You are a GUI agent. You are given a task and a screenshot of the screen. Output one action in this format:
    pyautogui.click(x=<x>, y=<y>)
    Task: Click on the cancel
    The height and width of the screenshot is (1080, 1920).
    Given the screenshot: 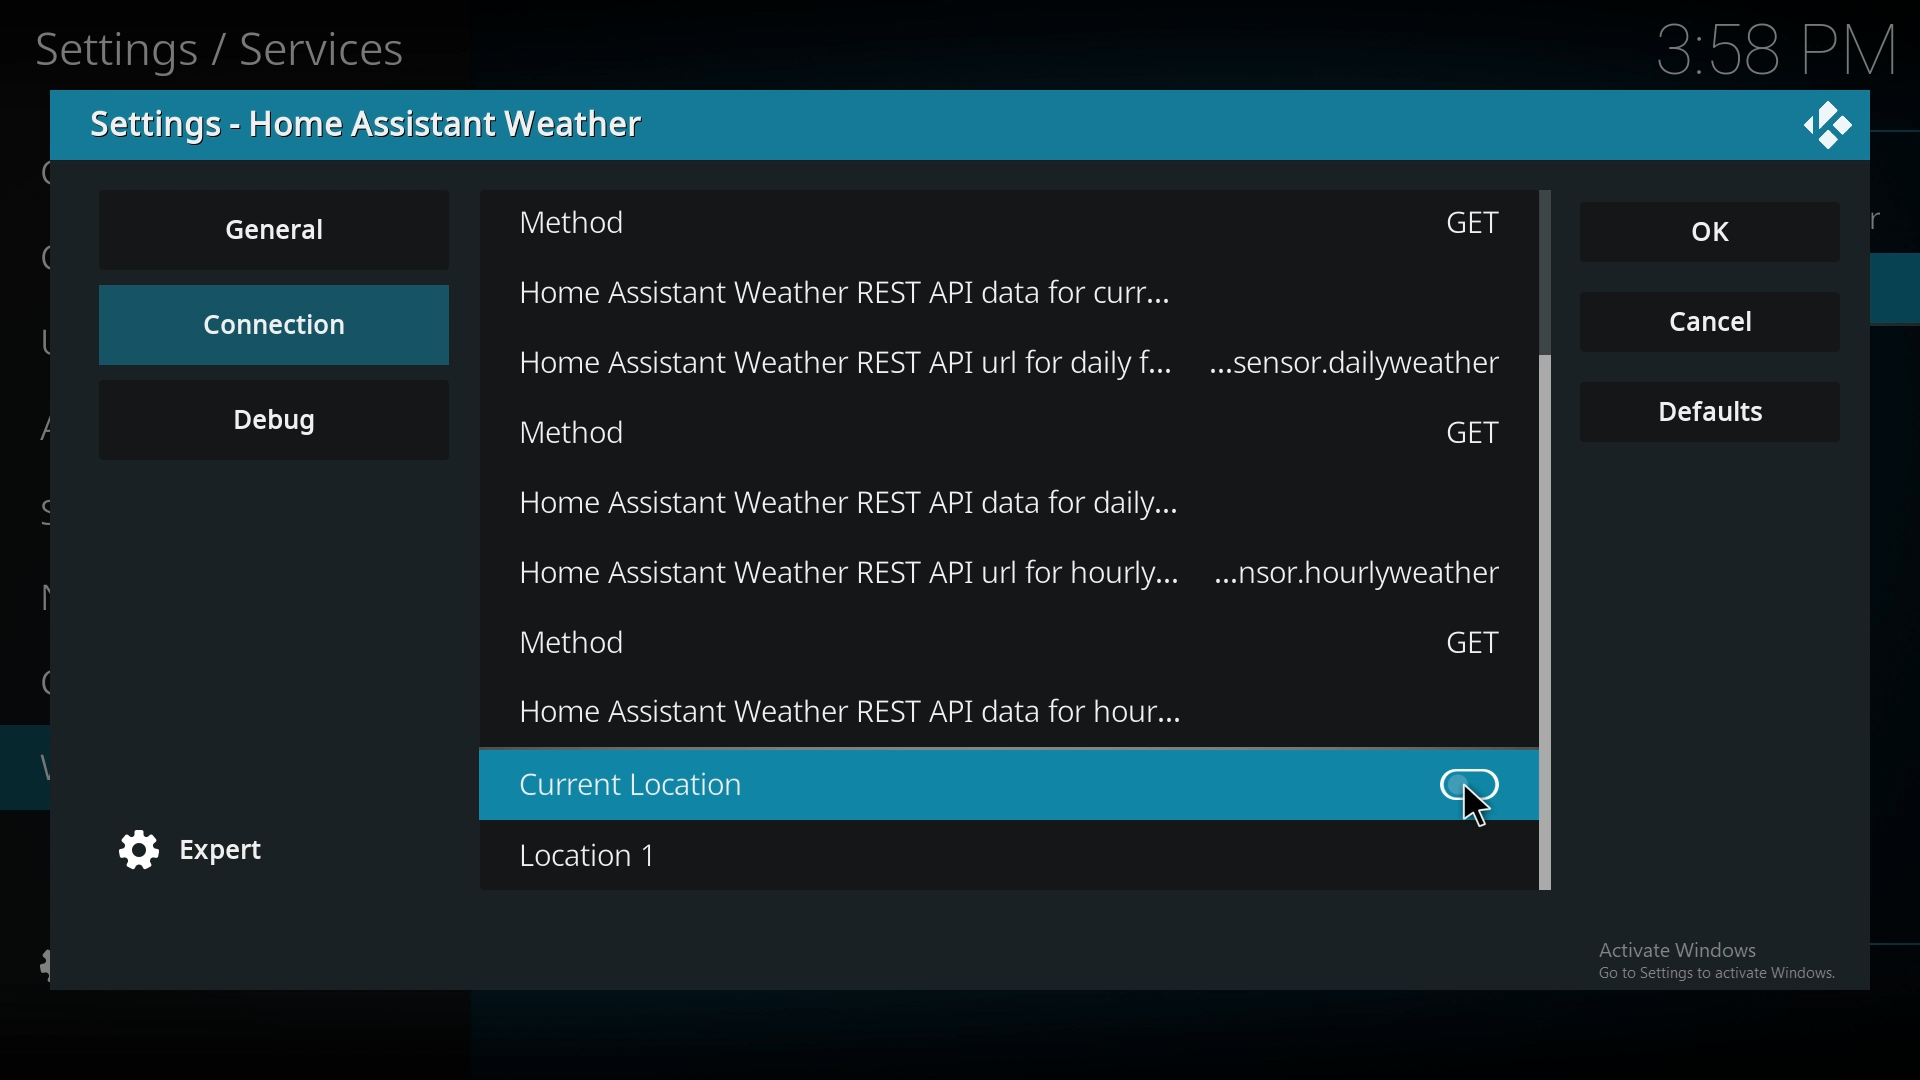 What is the action you would take?
    pyautogui.click(x=1710, y=324)
    